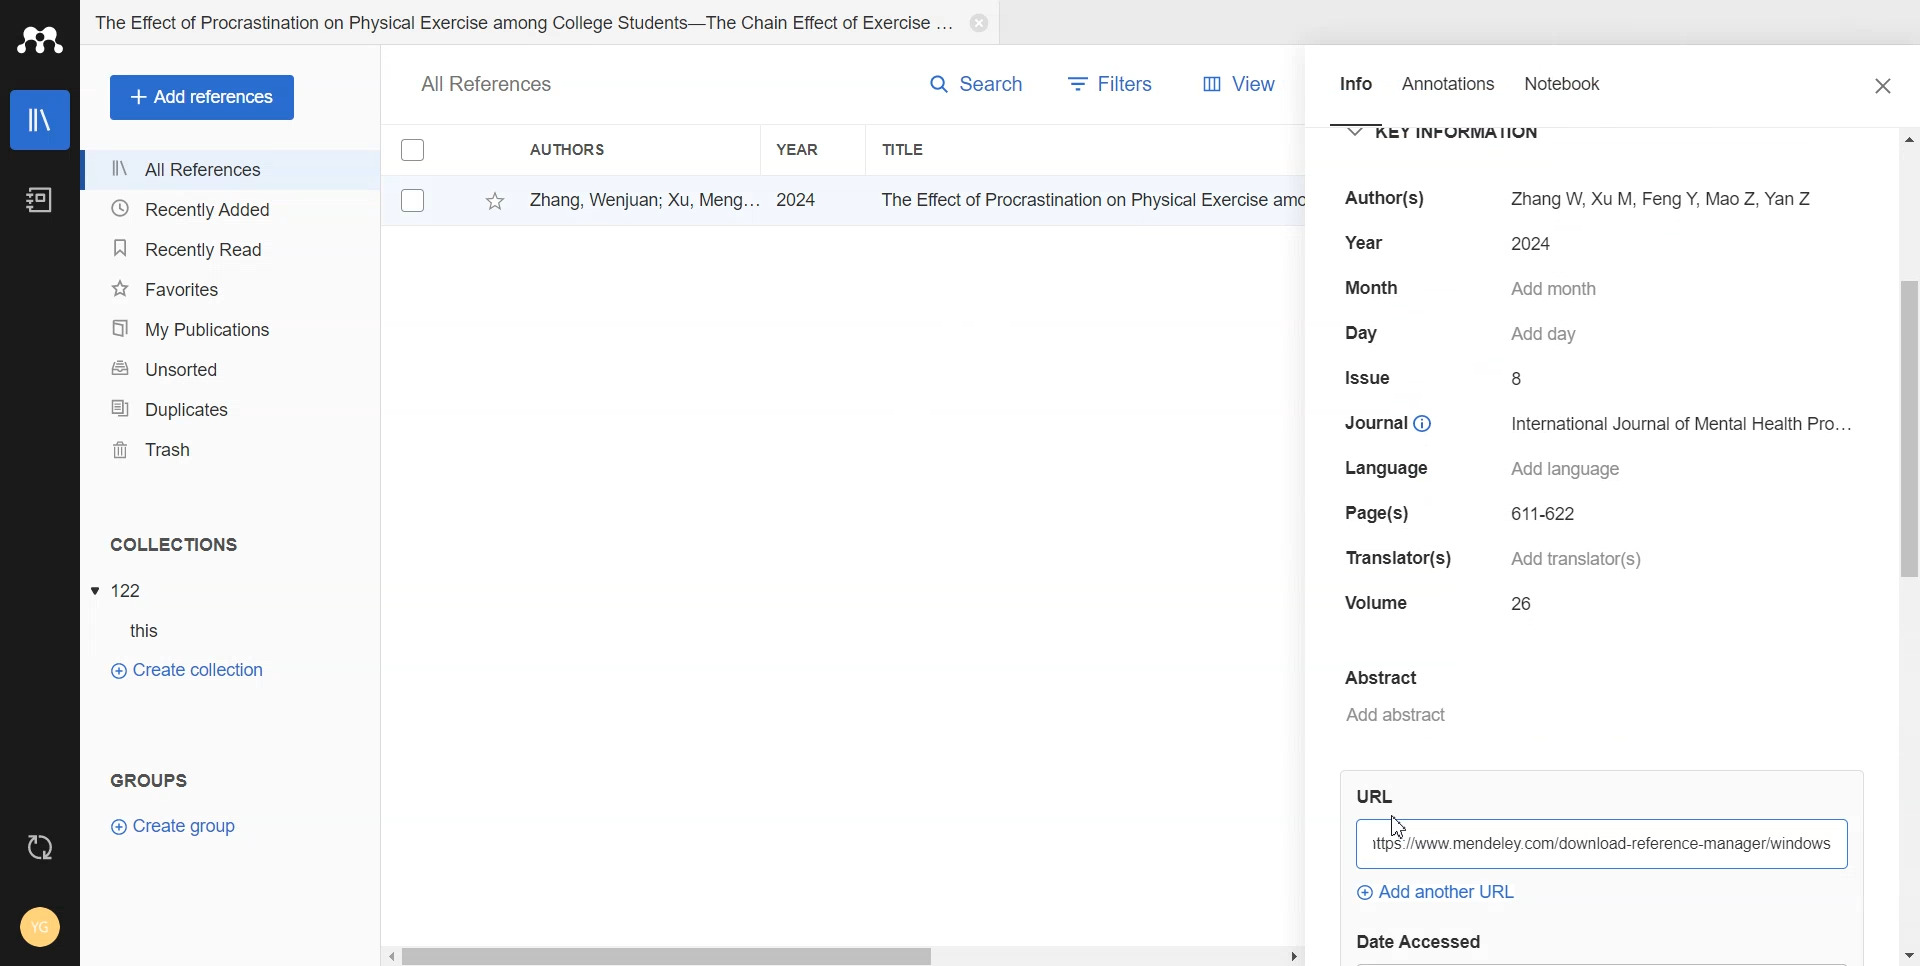 This screenshot has height=966, width=1920. Describe the element at coordinates (1885, 86) in the screenshot. I see `Close` at that location.